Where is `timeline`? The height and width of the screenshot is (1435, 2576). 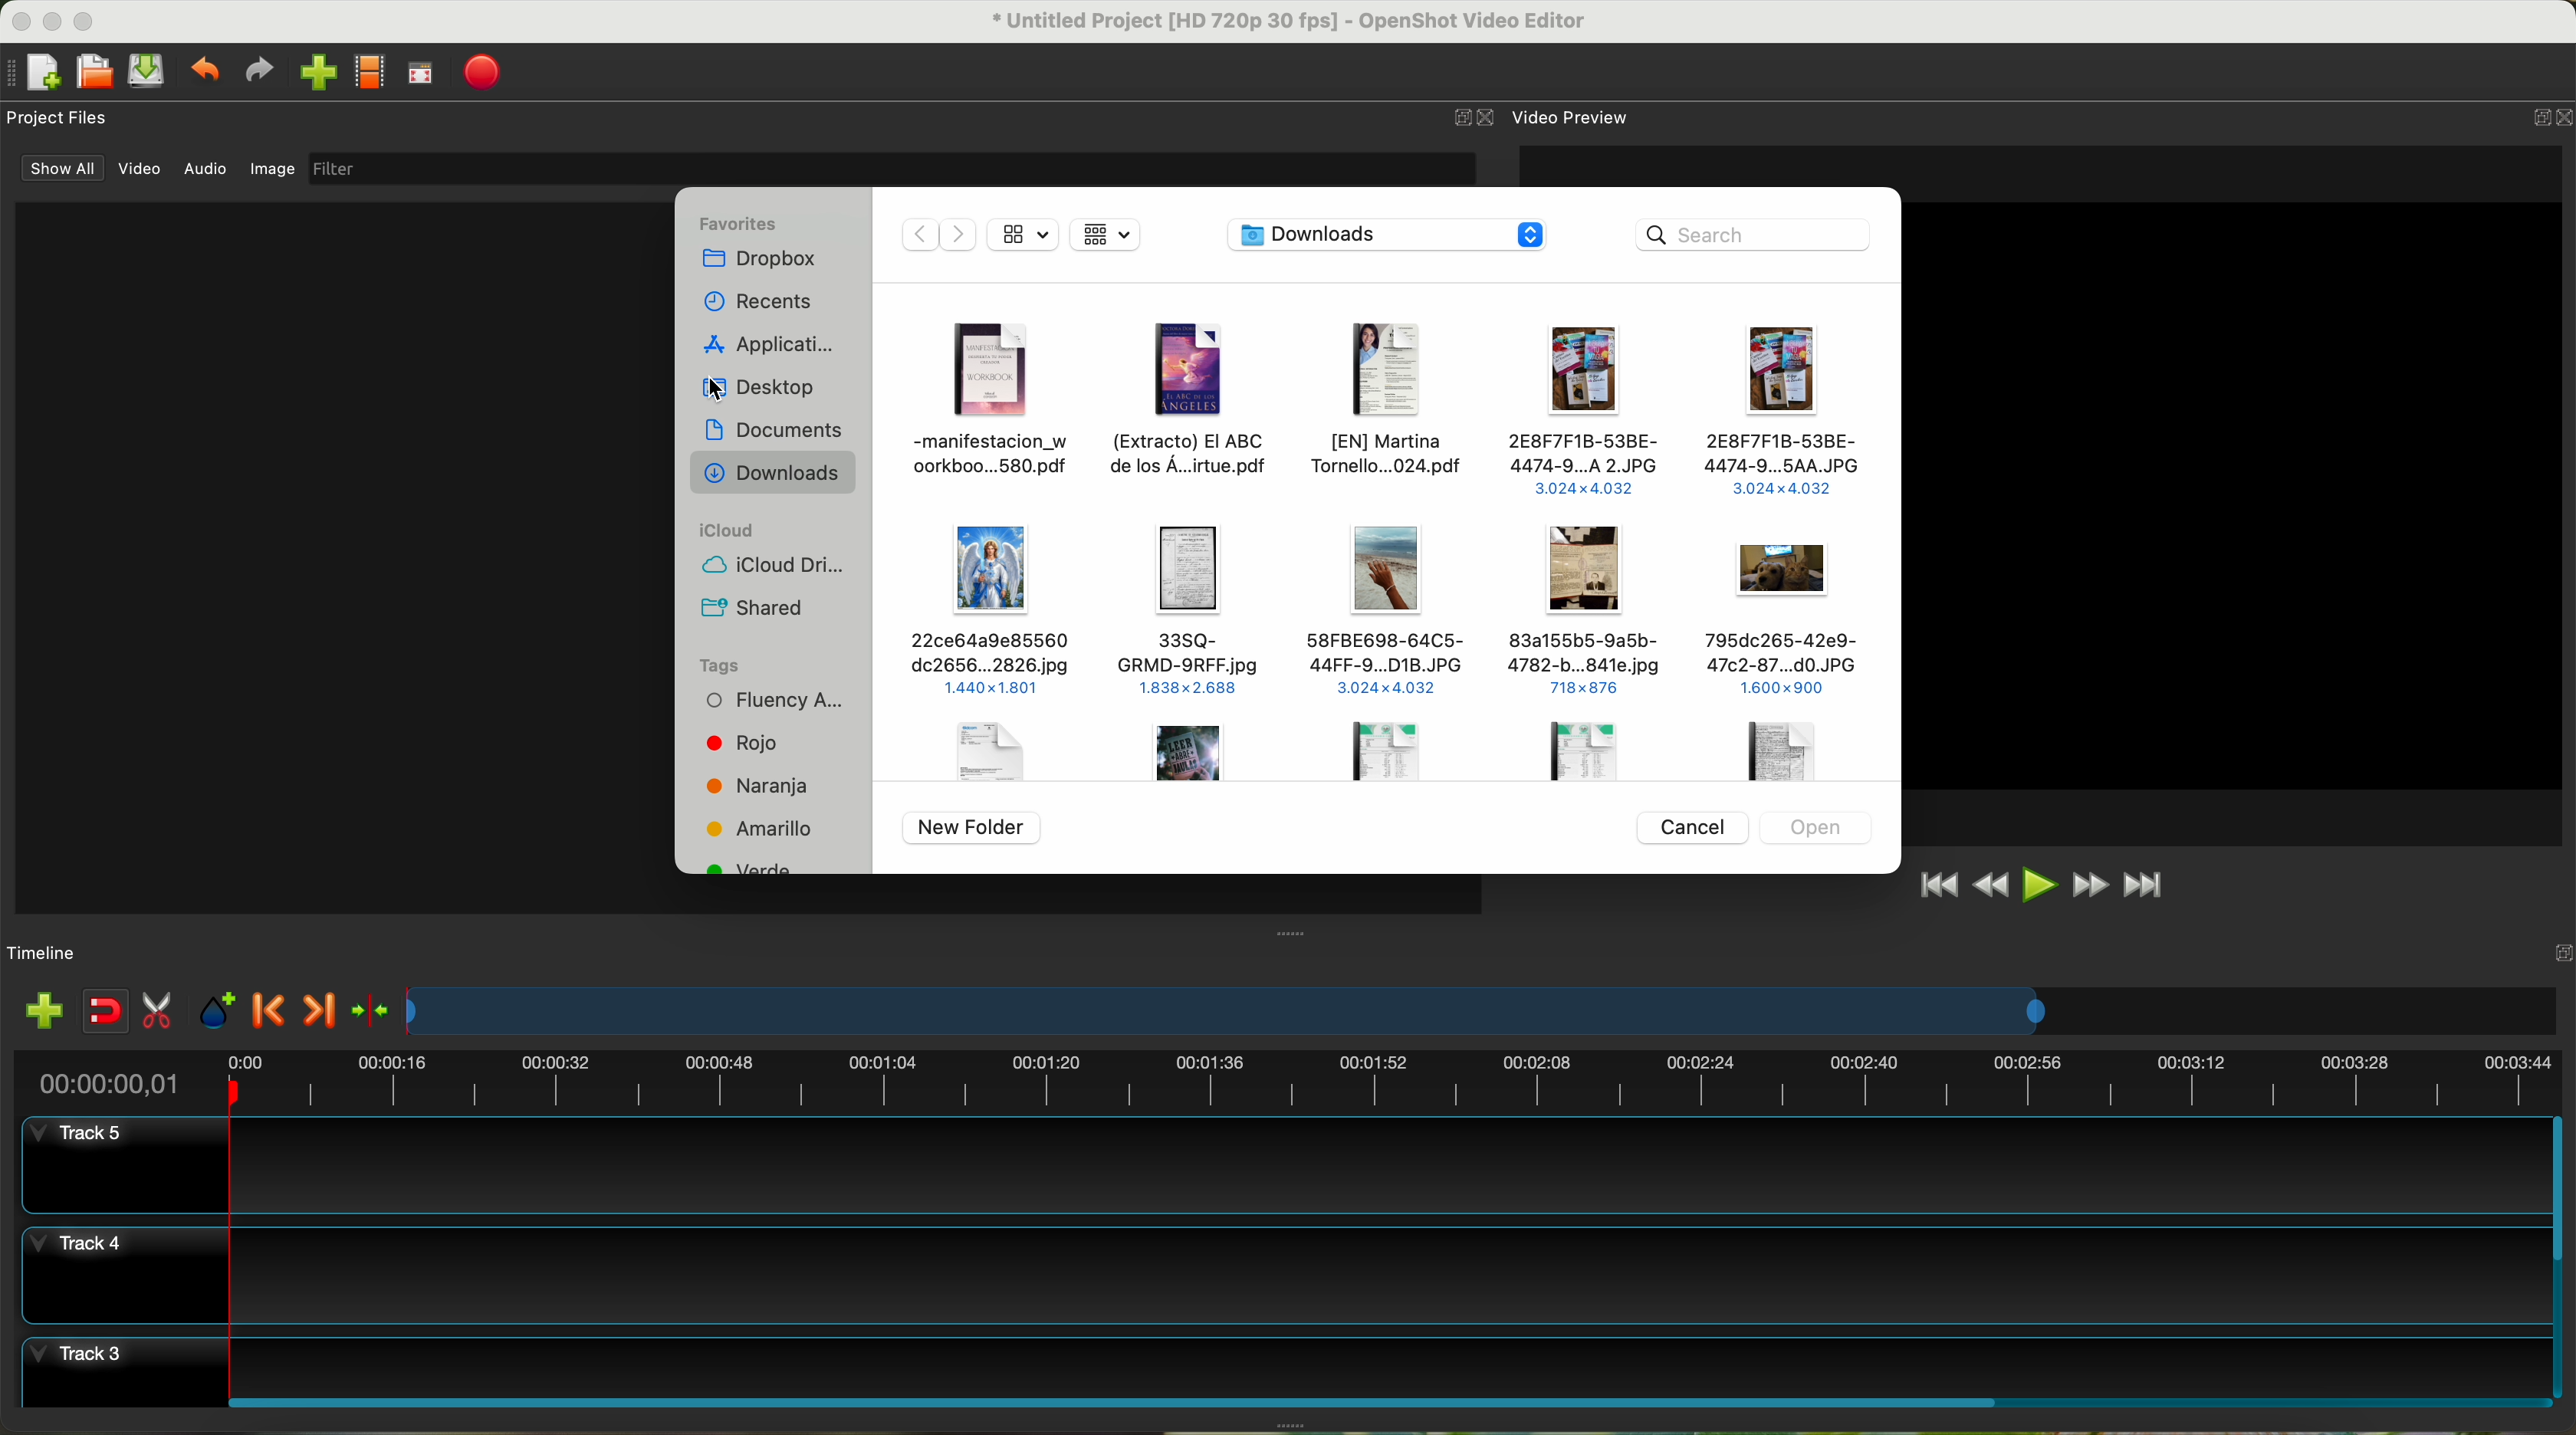
timeline is located at coordinates (1484, 1011).